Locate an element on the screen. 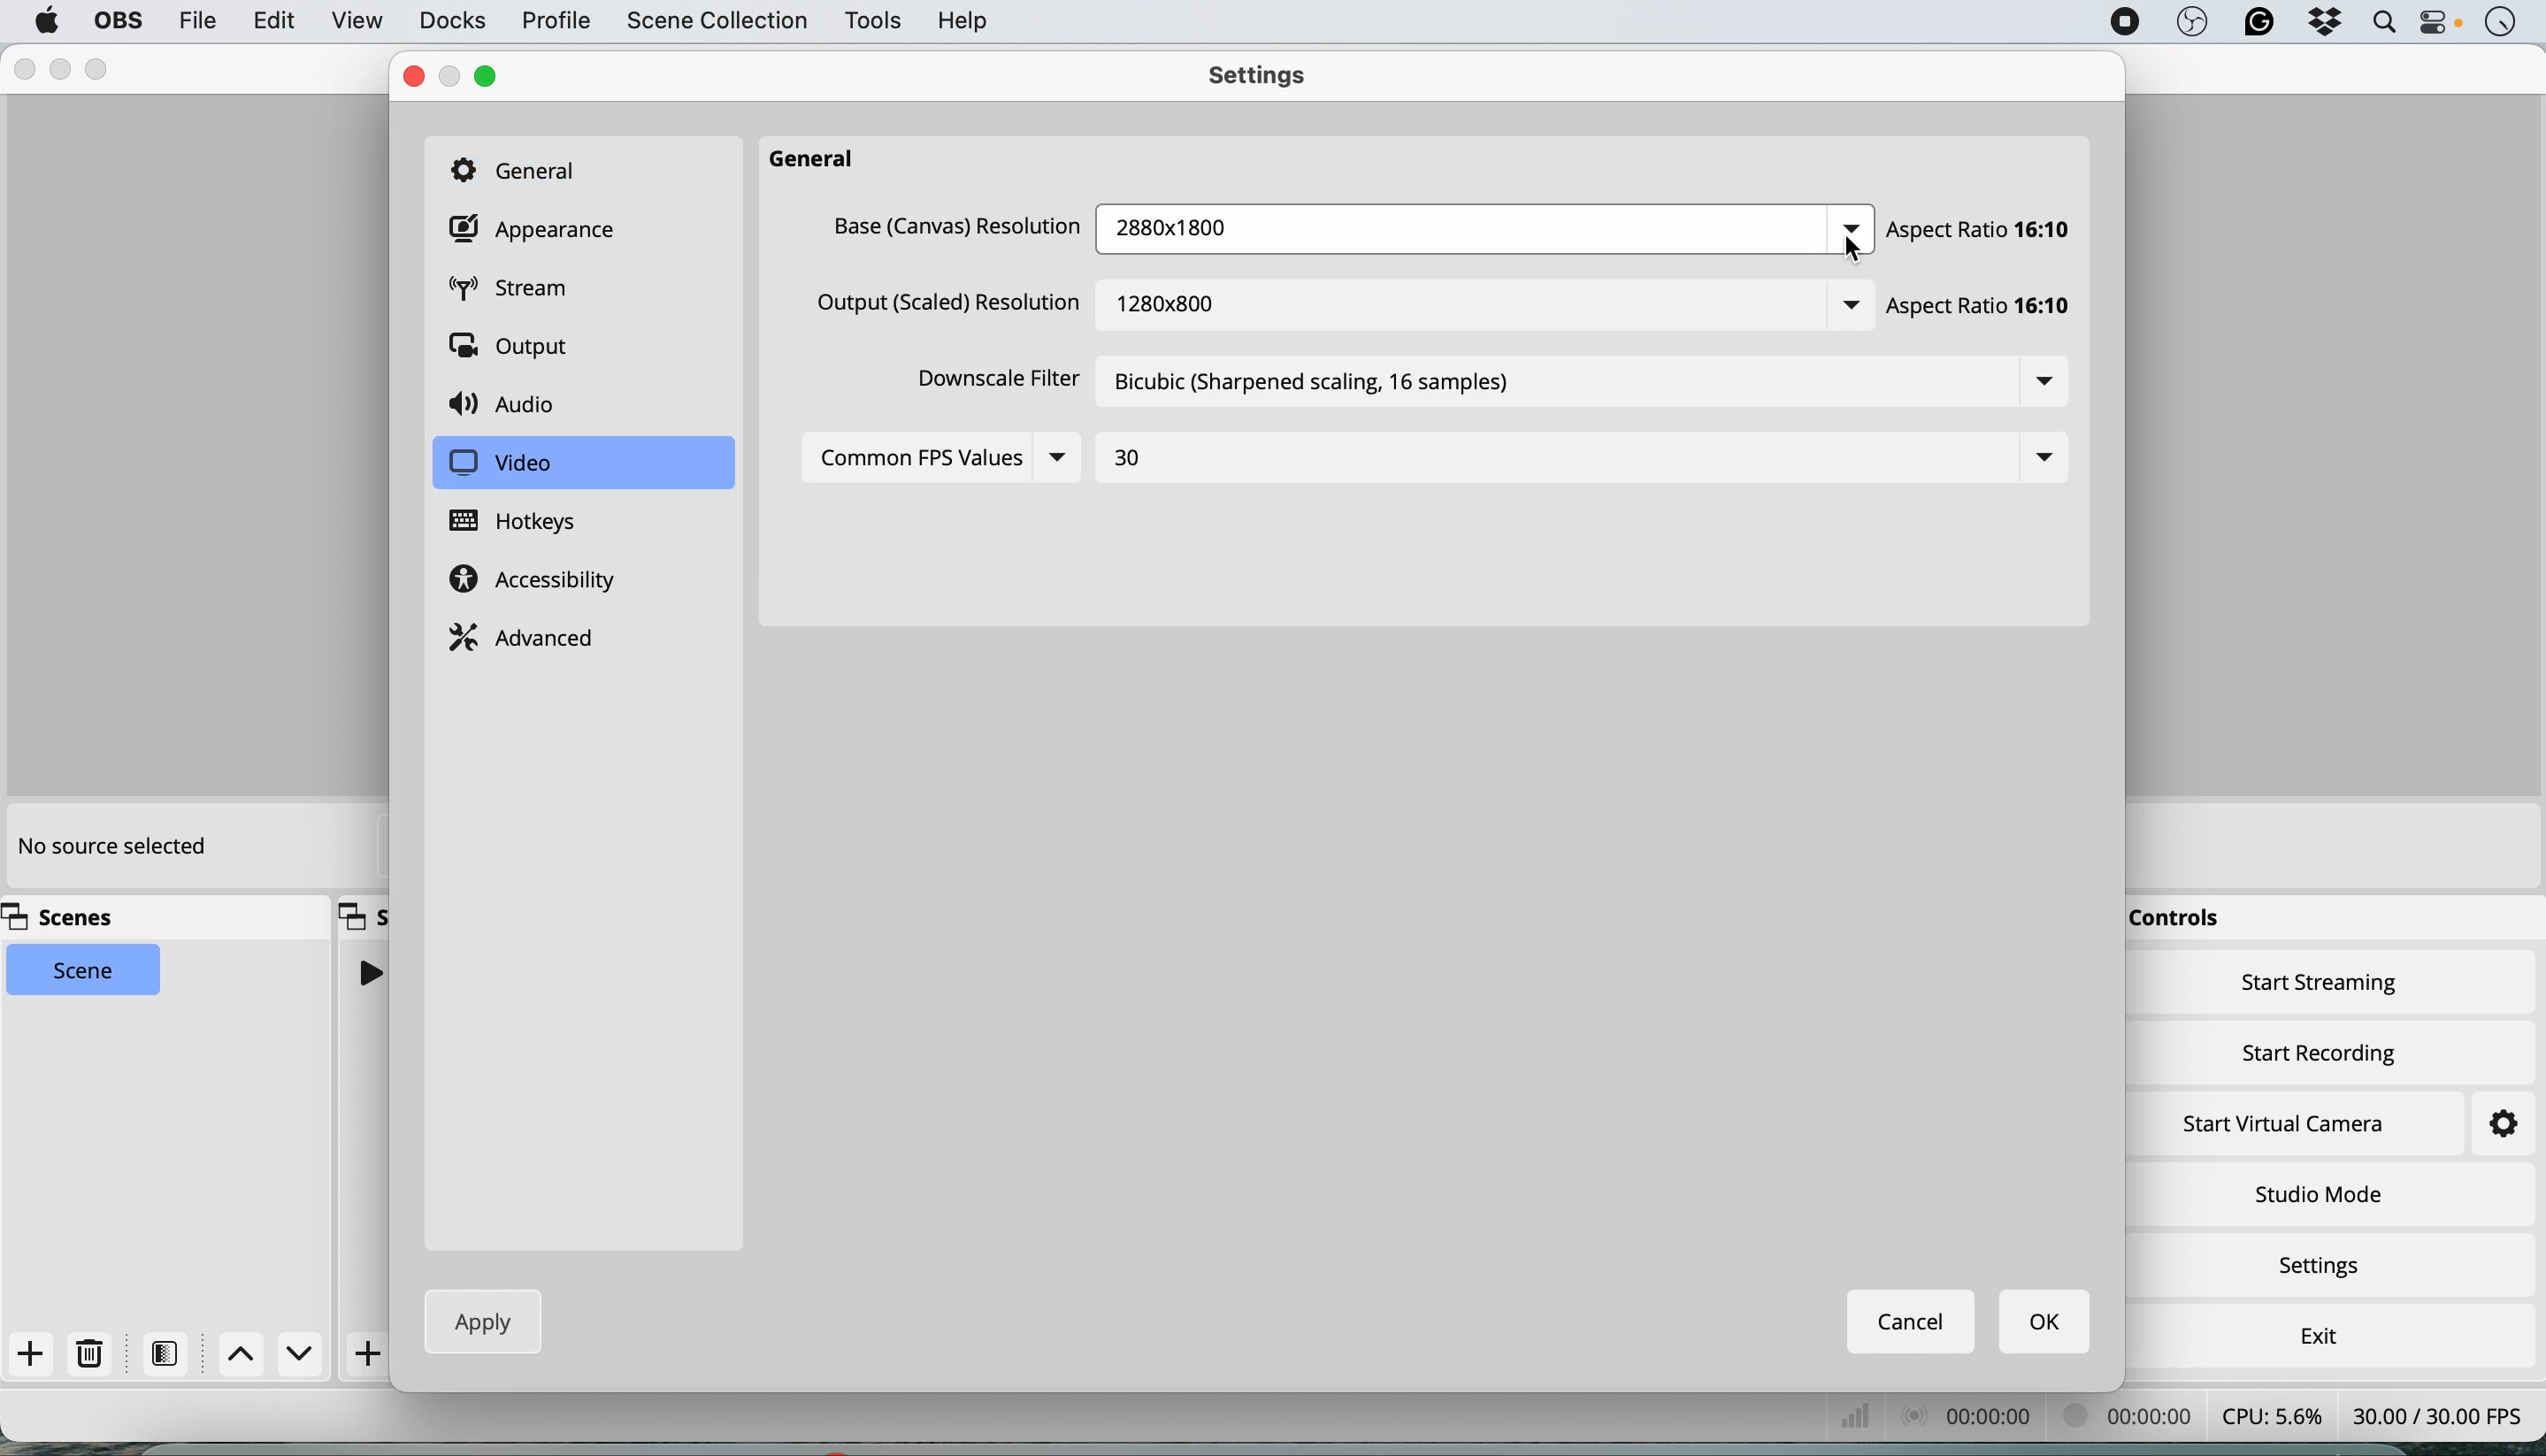 This screenshot has width=2546, height=1456. dropbox is located at coordinates (2325, 24).